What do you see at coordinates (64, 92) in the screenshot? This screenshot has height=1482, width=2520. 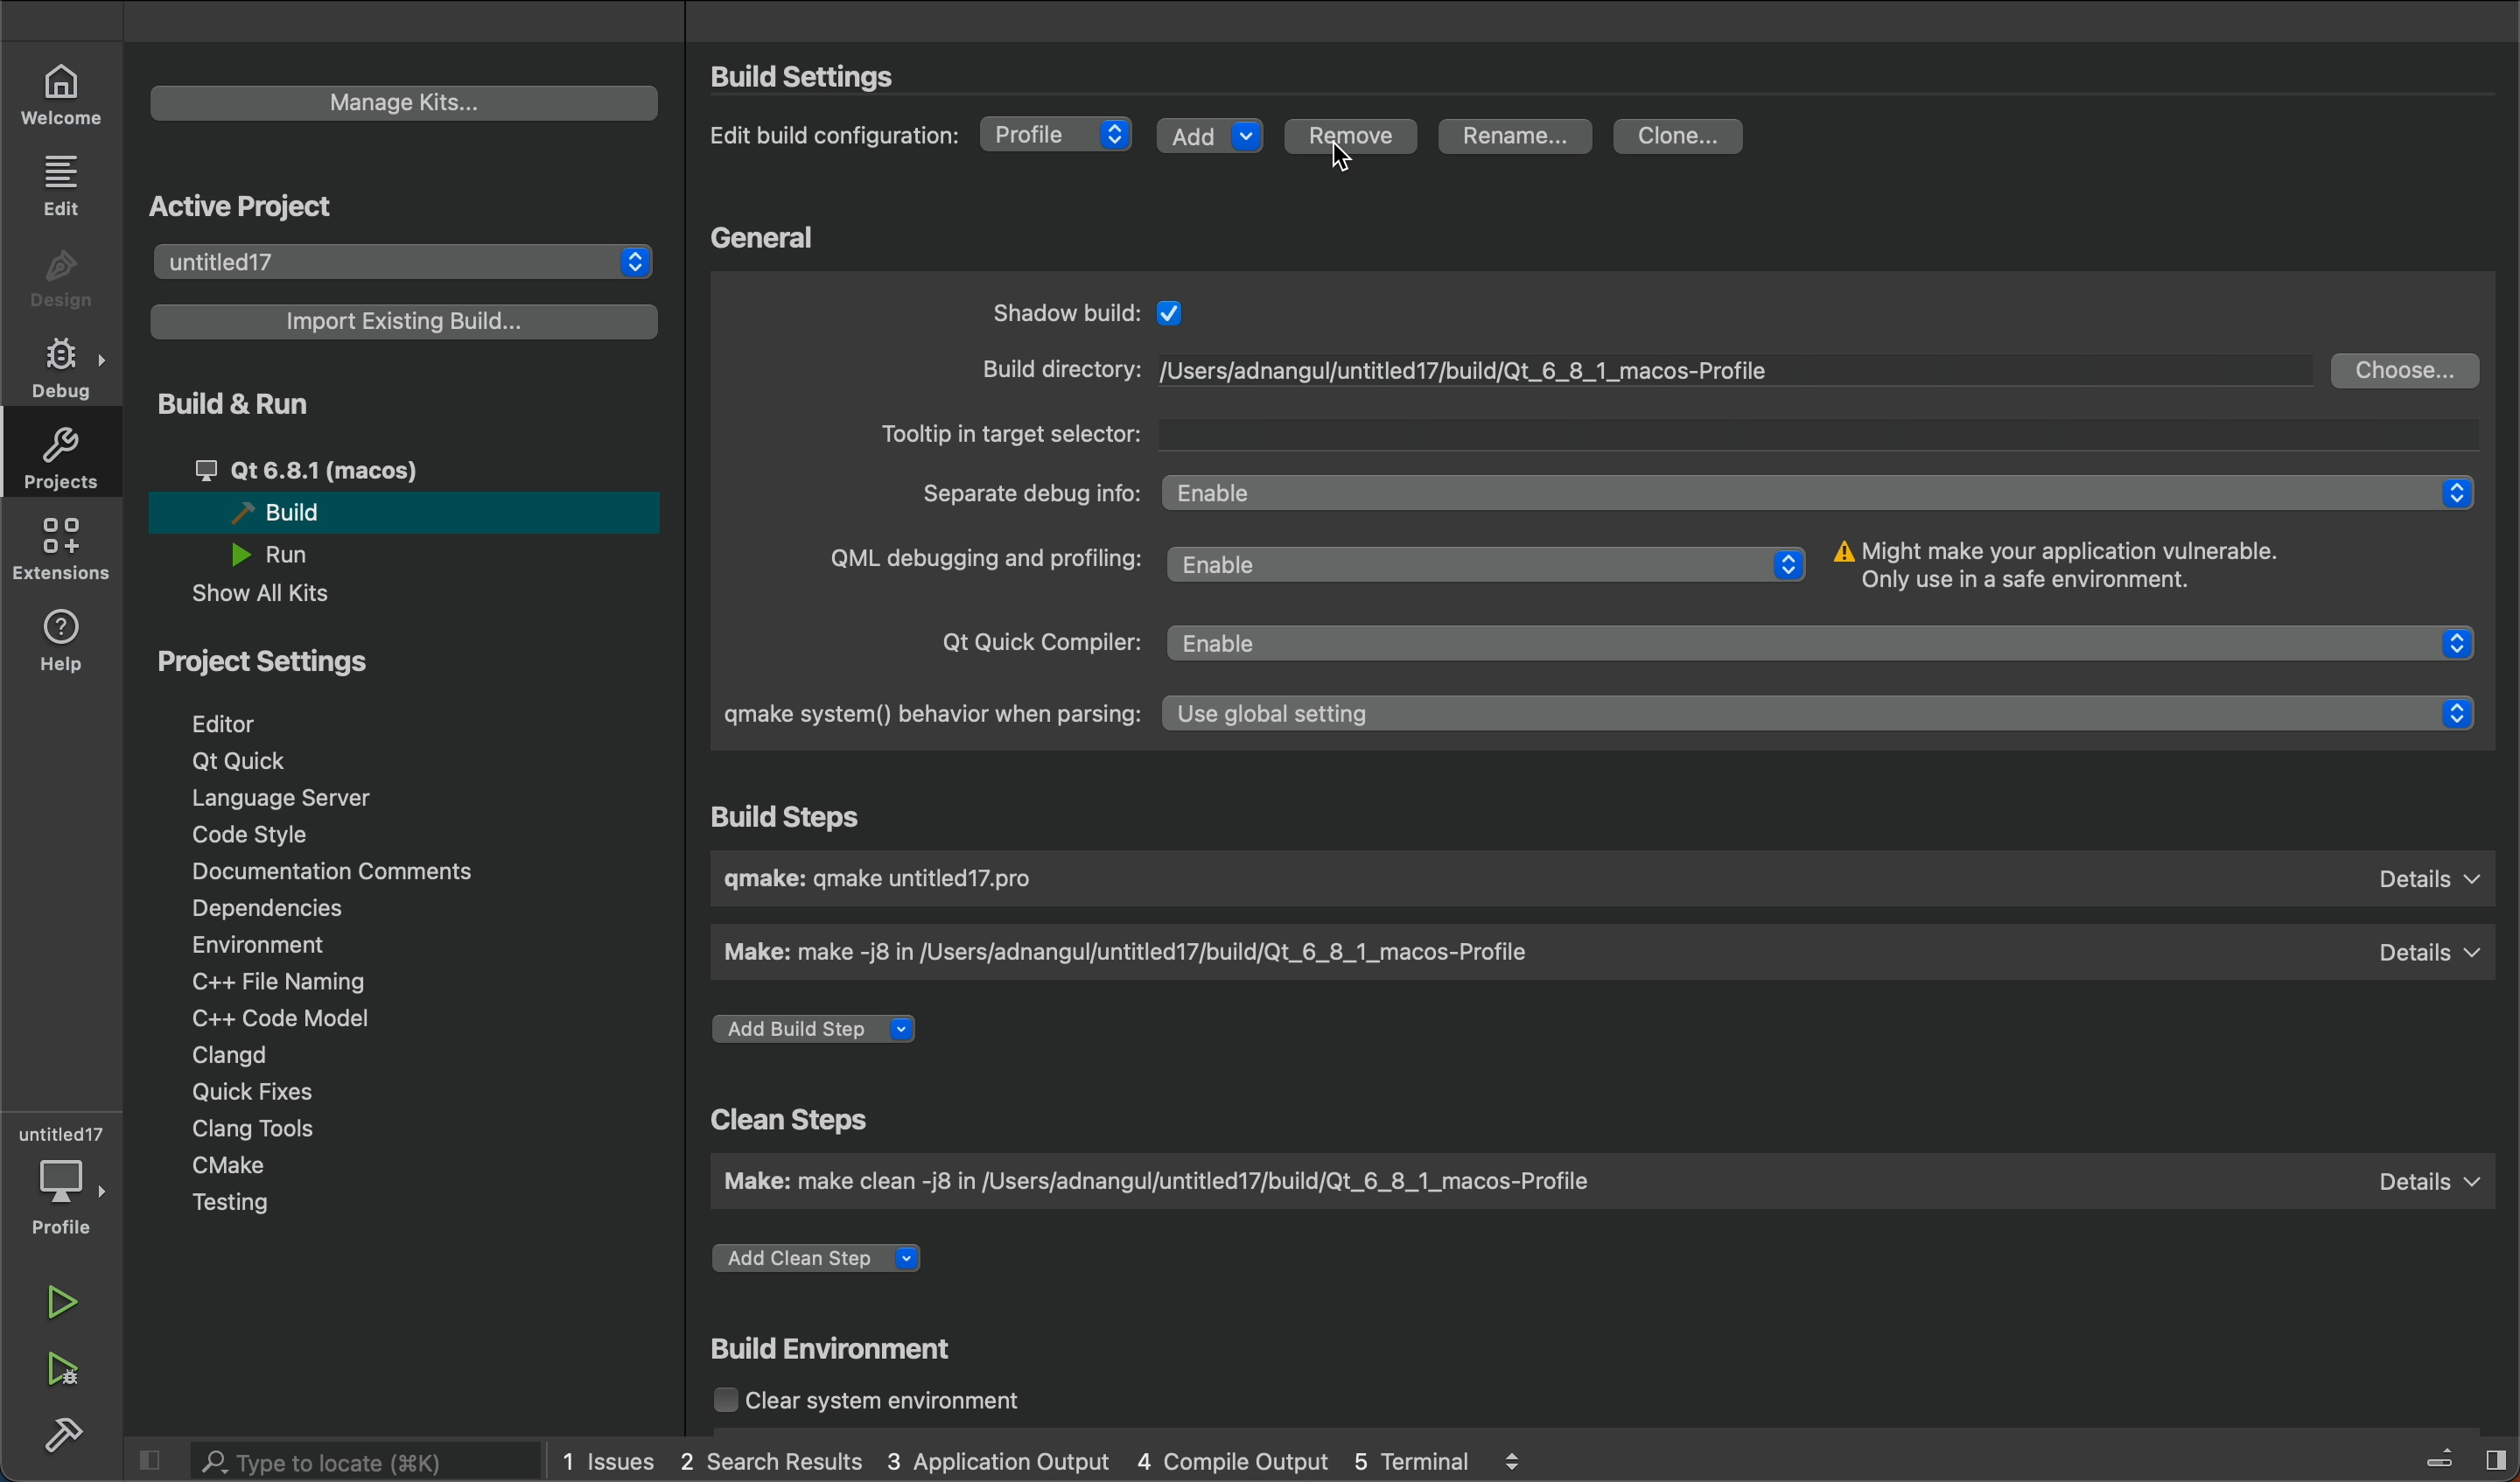 I see `welcome` at bounding box center [64, 92].